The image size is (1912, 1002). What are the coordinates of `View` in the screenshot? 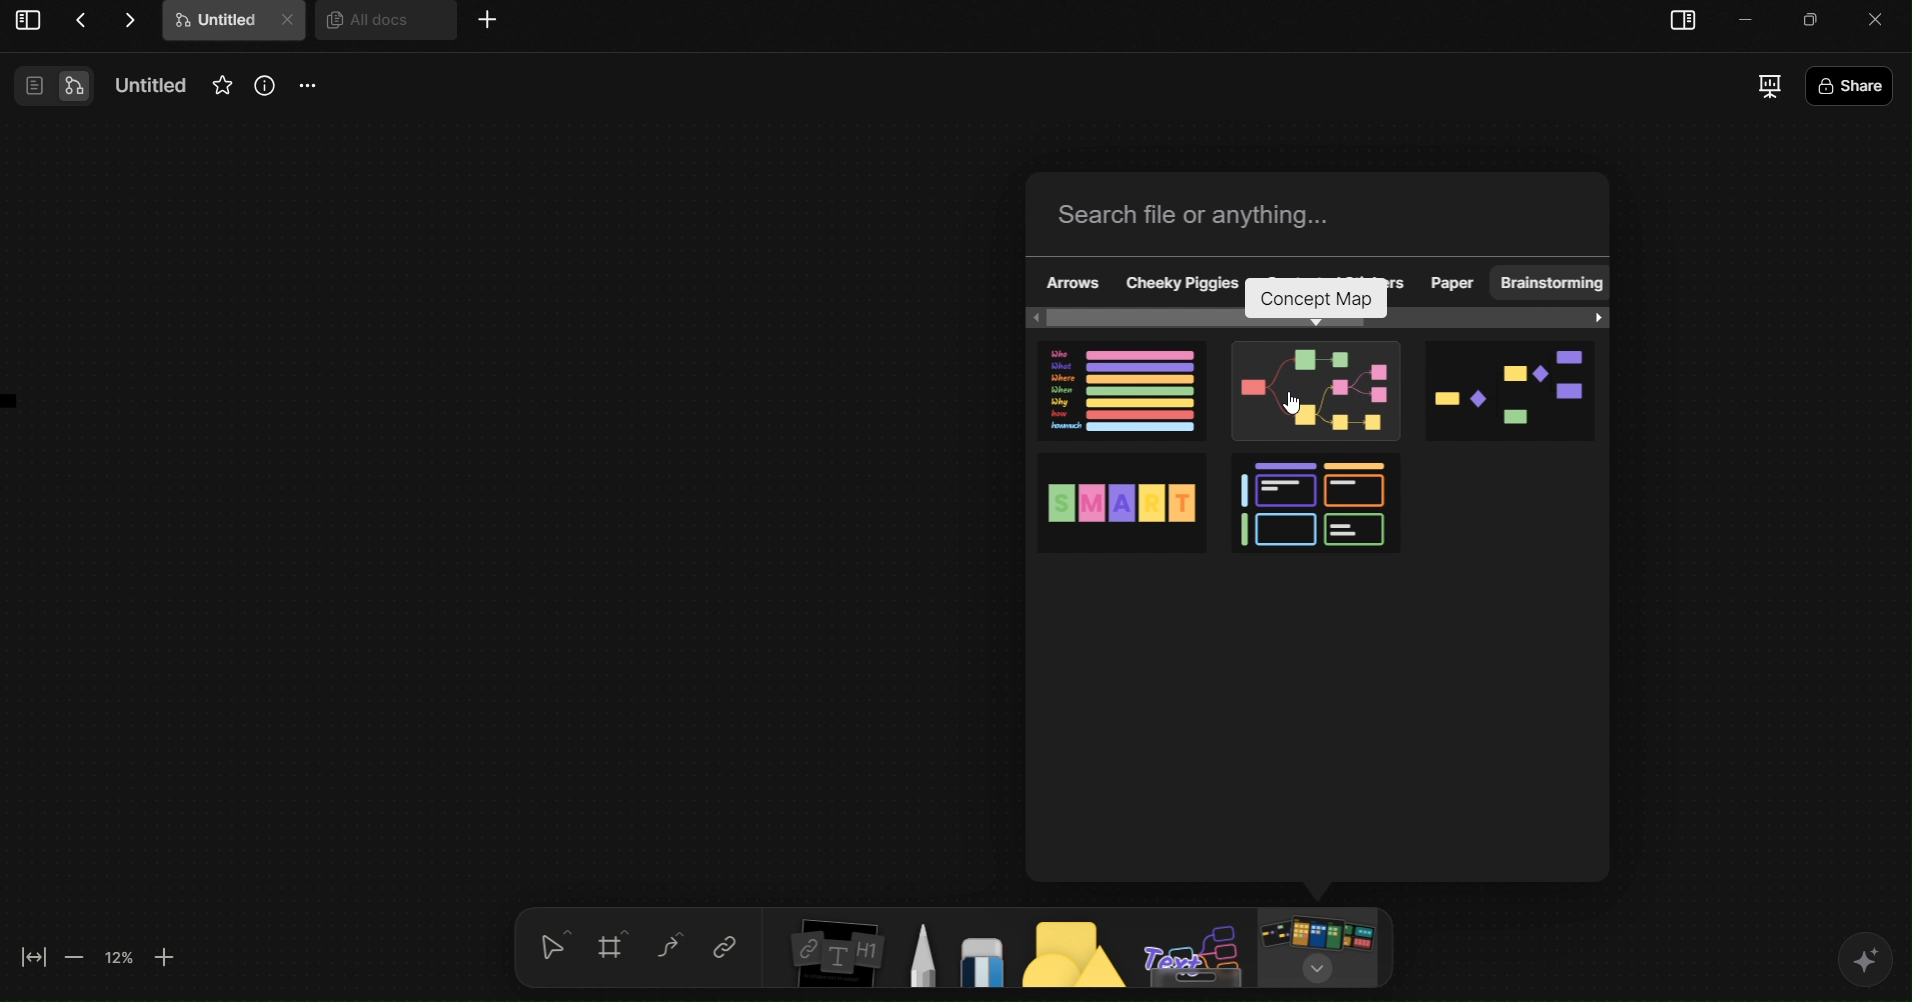 It's located at (26, 23).